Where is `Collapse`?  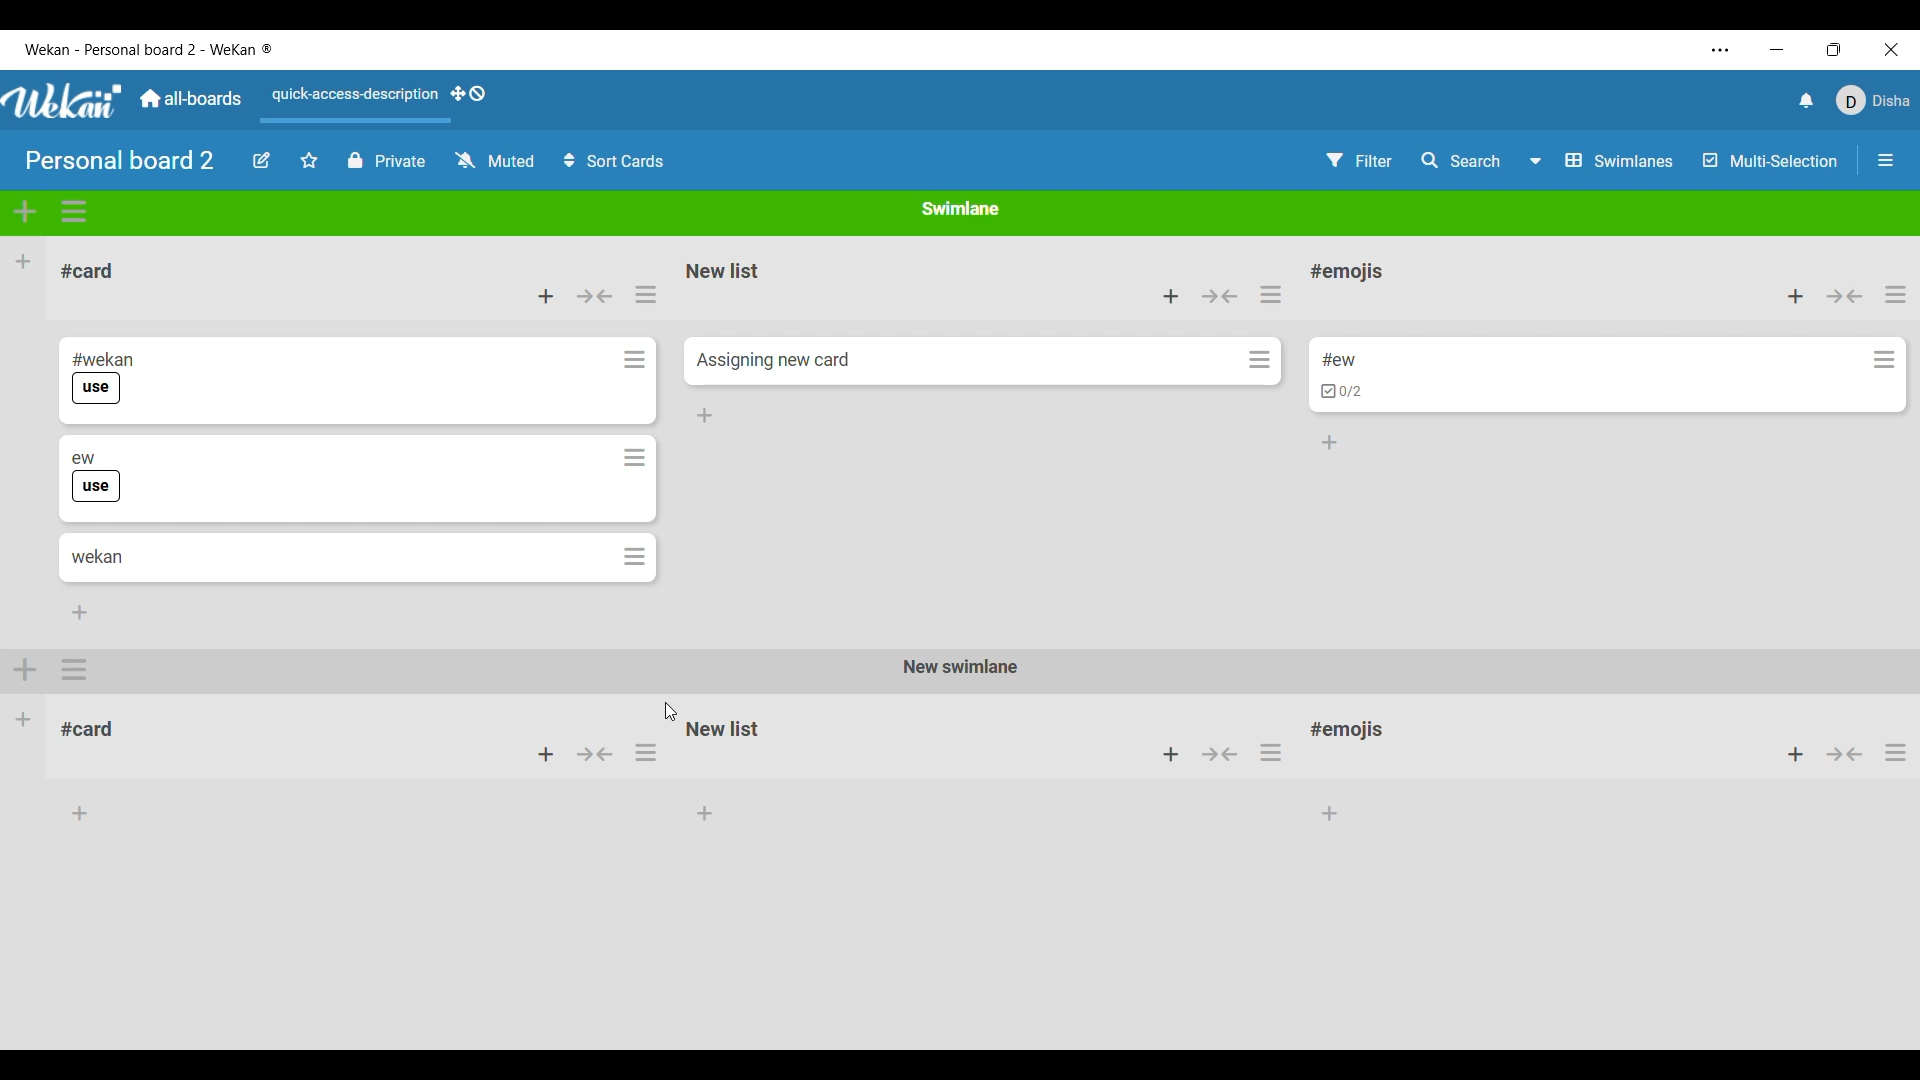
Collapse is located at coordinates (594, 296).